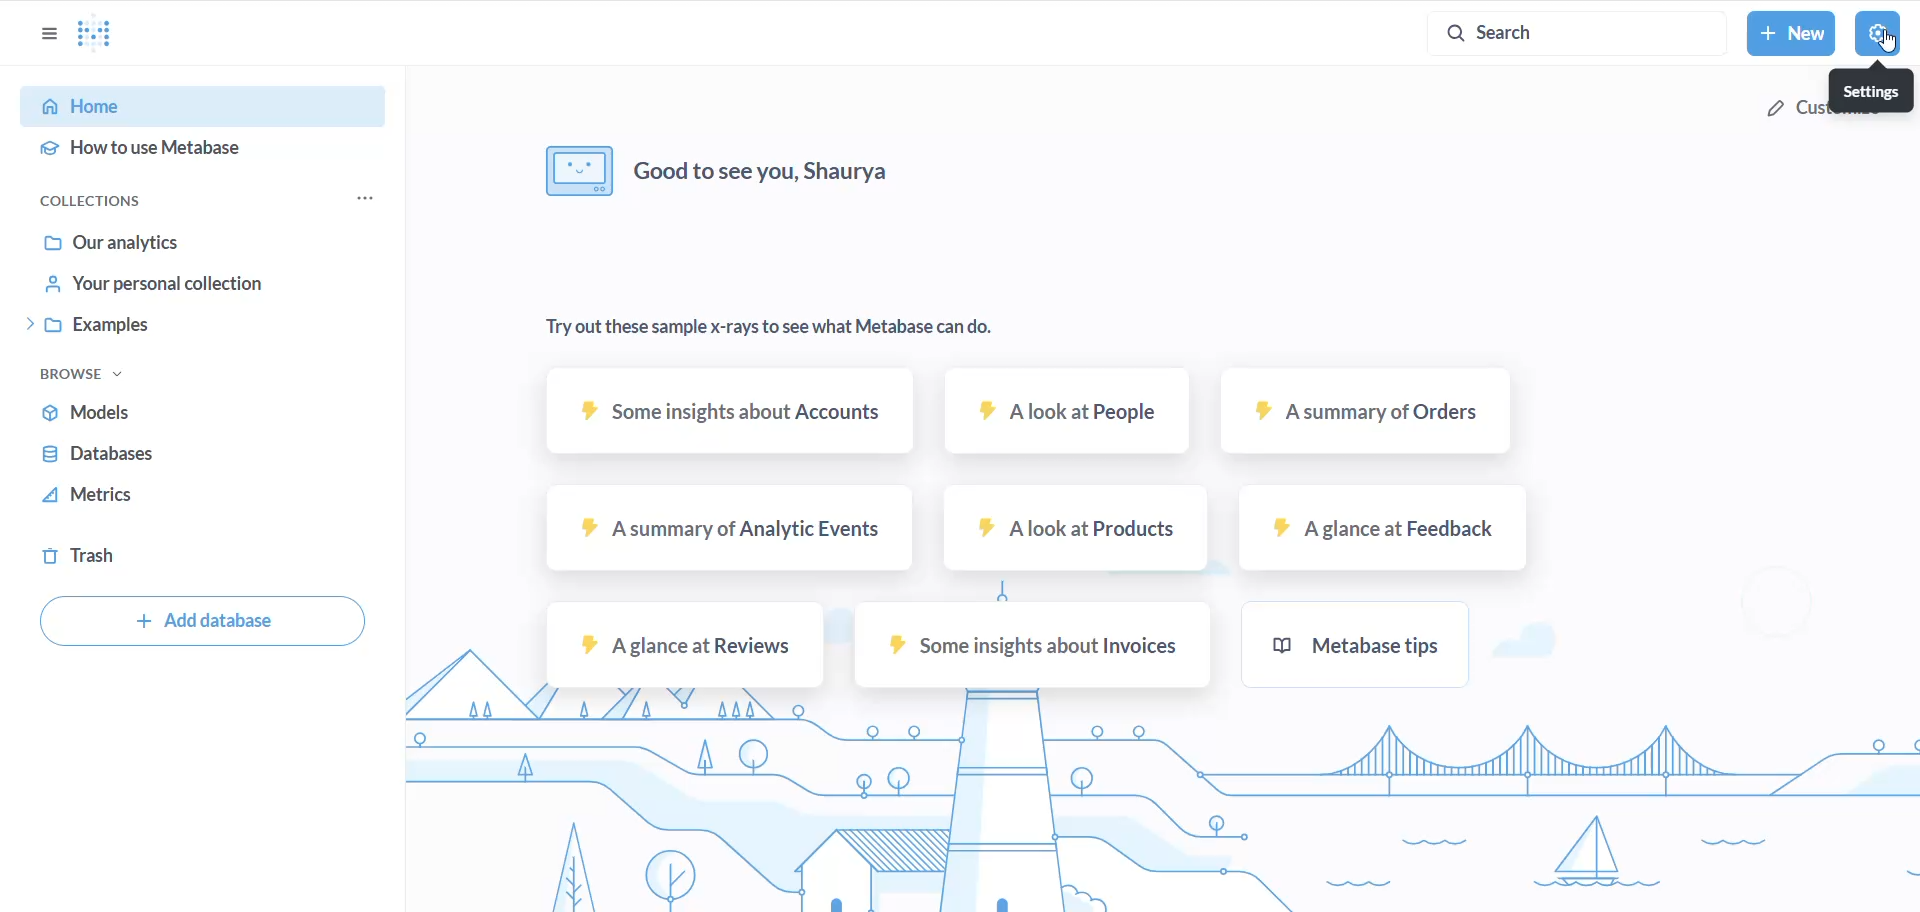 The width and height of the screenshot is (1920, 912). What do you see at coordinates (220, 327) in the screenshot?
I see `EXAMPLE` at bounding box center [220, 327].